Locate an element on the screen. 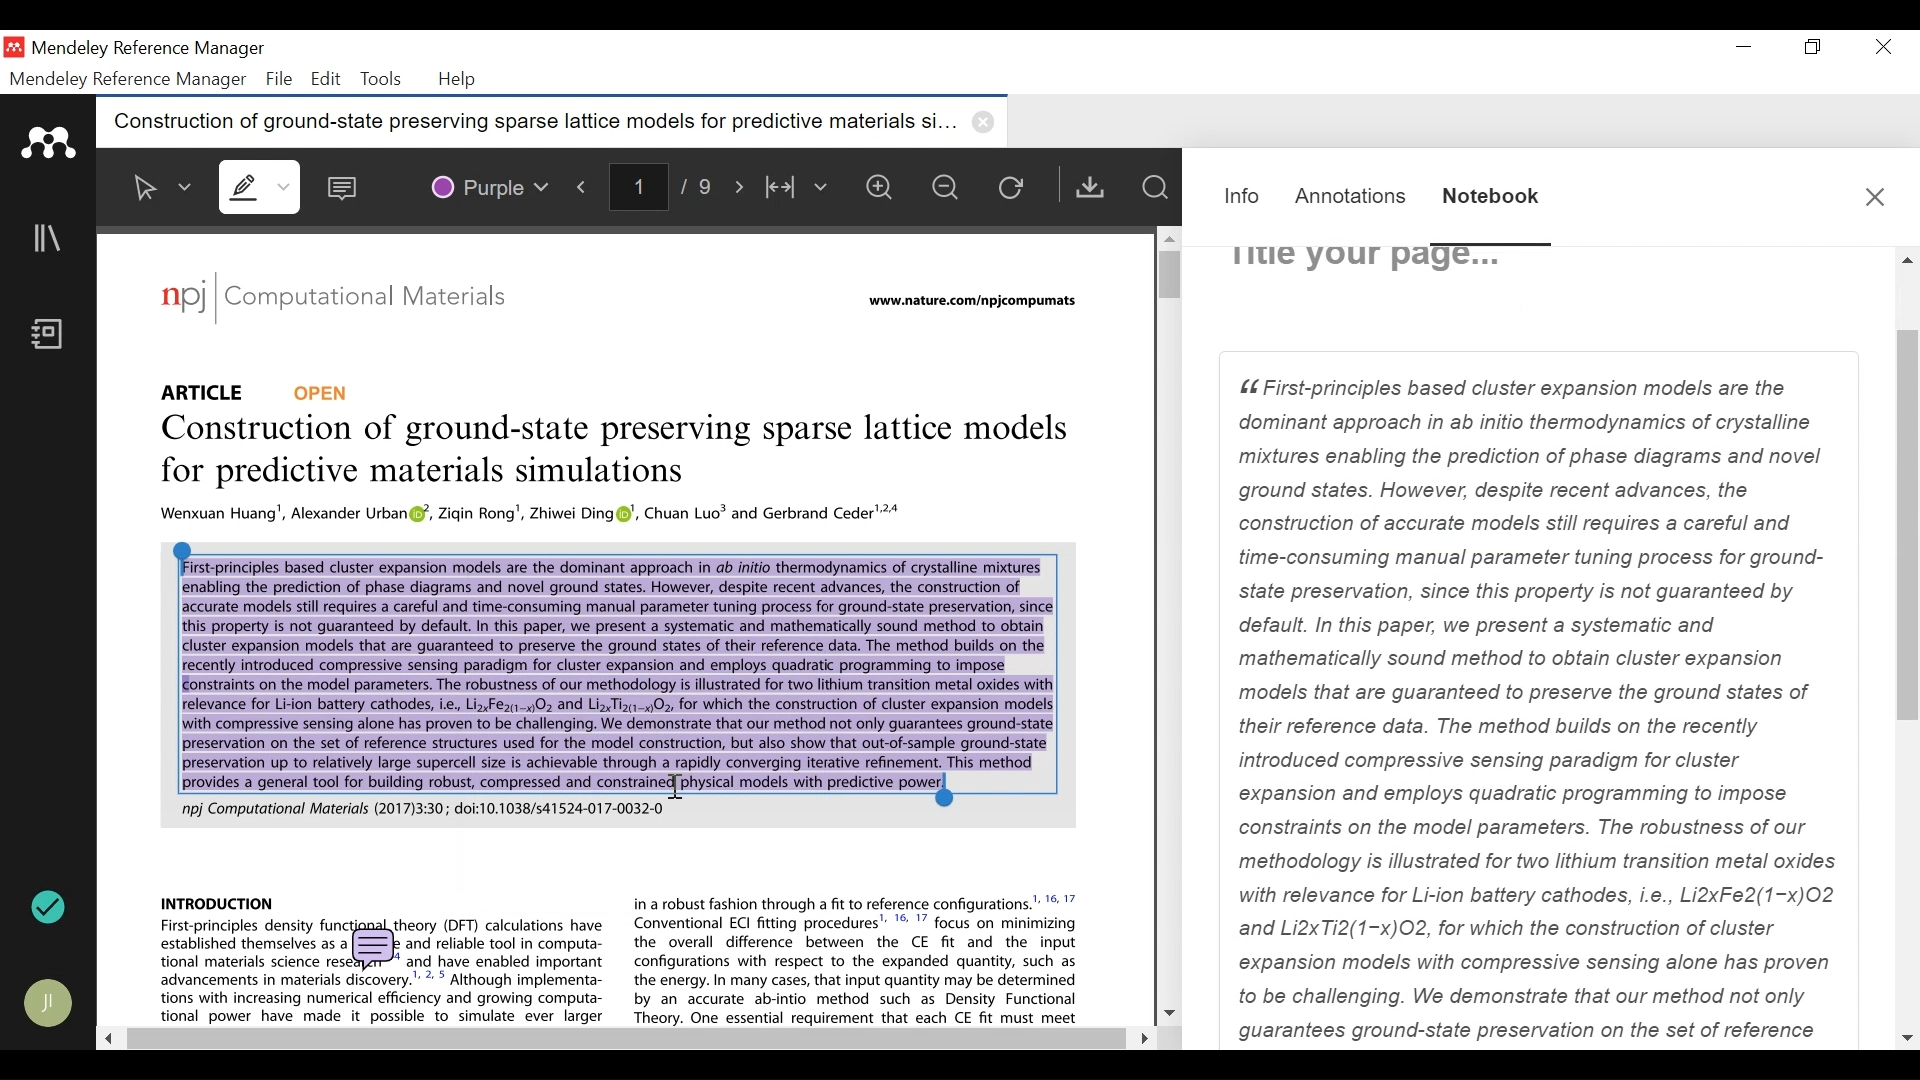  Zoom out is located at coordinates (947, 186).